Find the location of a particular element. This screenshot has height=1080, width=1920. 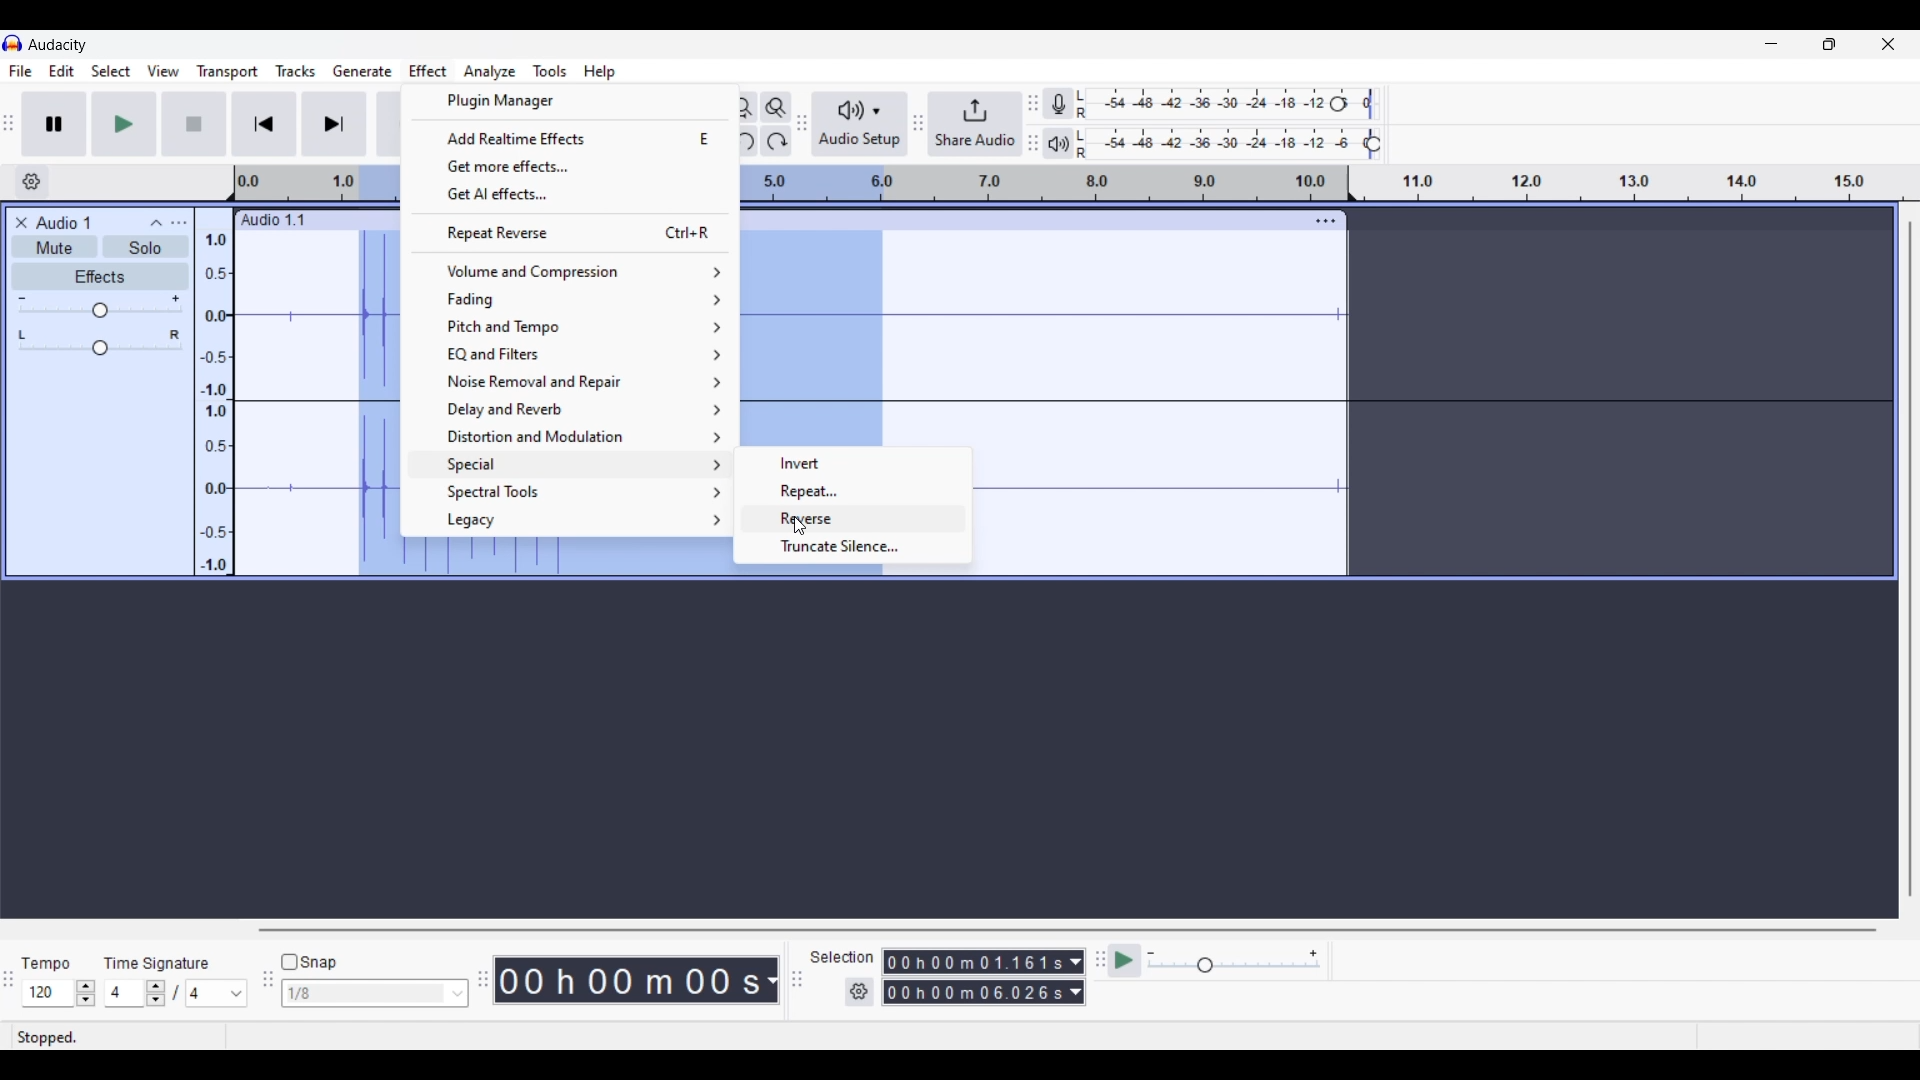

Volume and compression options is located at coordinates (569, 272).